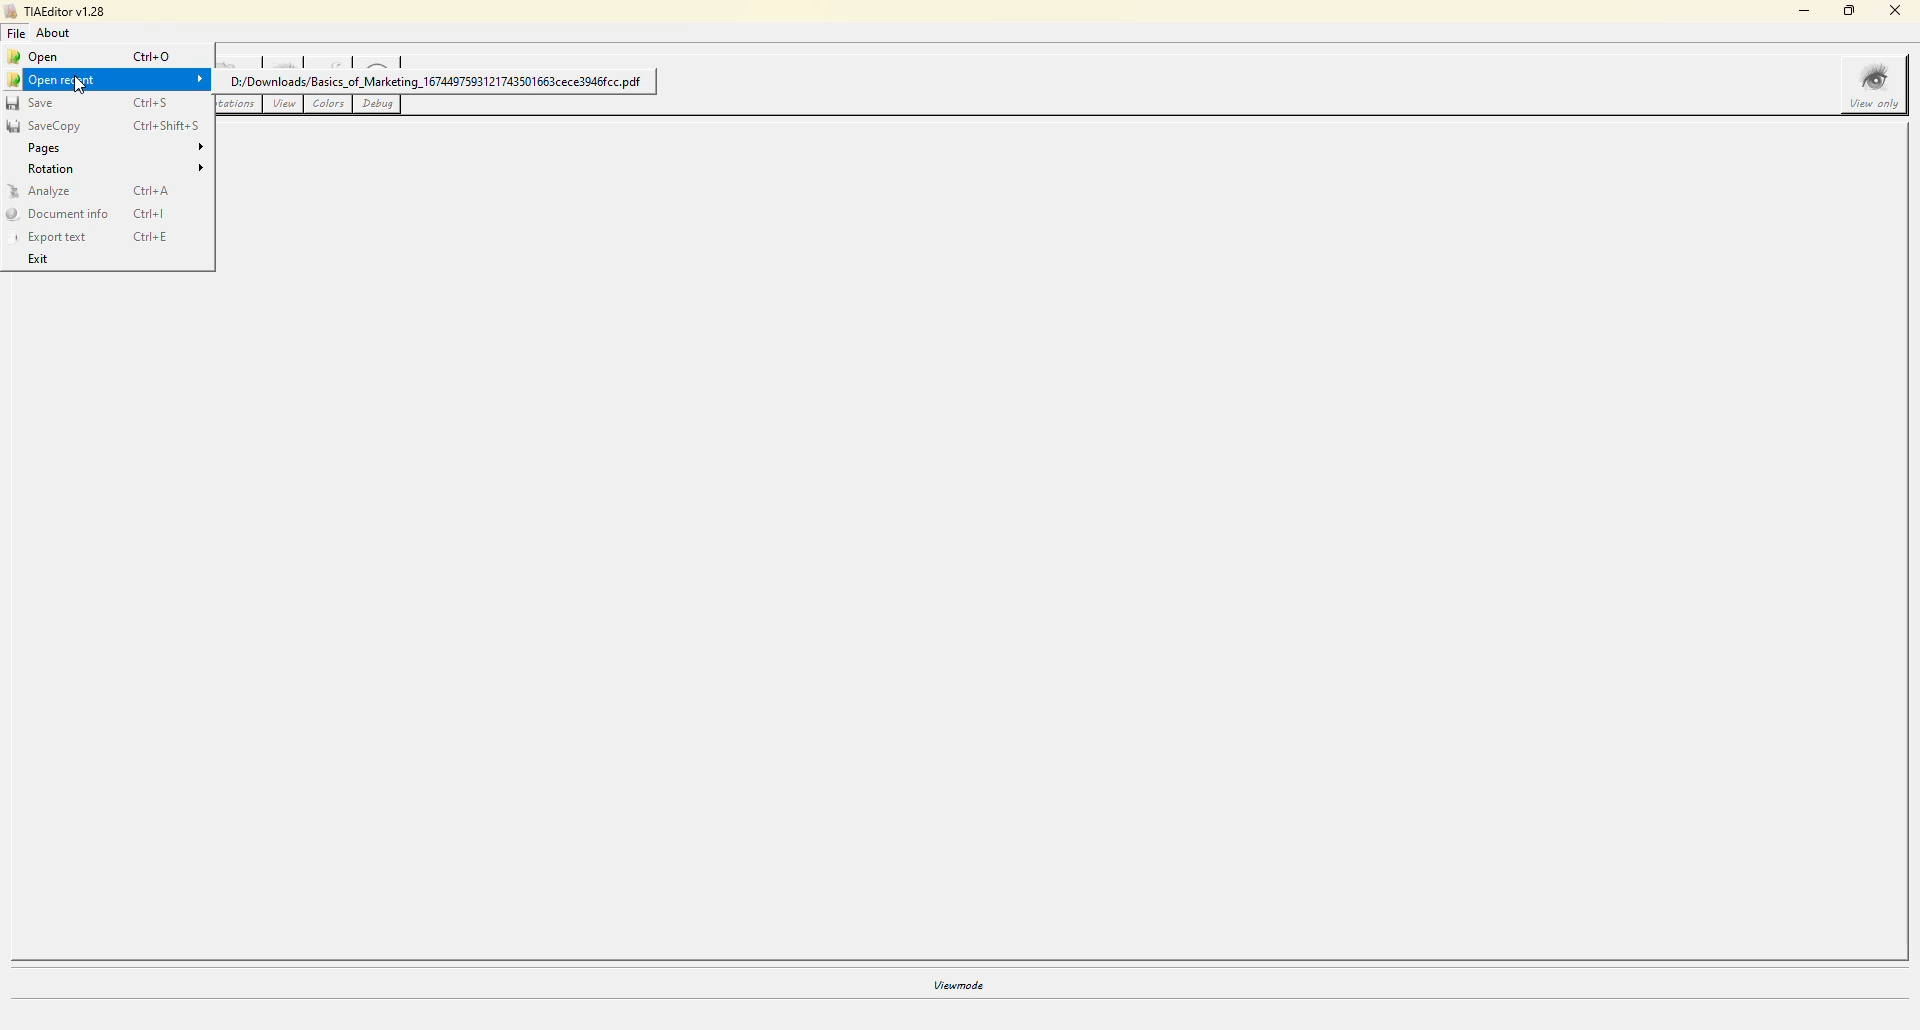 The width and height of the screenshot is (1920, 1030). Describe the element at coordinates (157, 236) in the screenshot. I see `ctrl+e` at that location.